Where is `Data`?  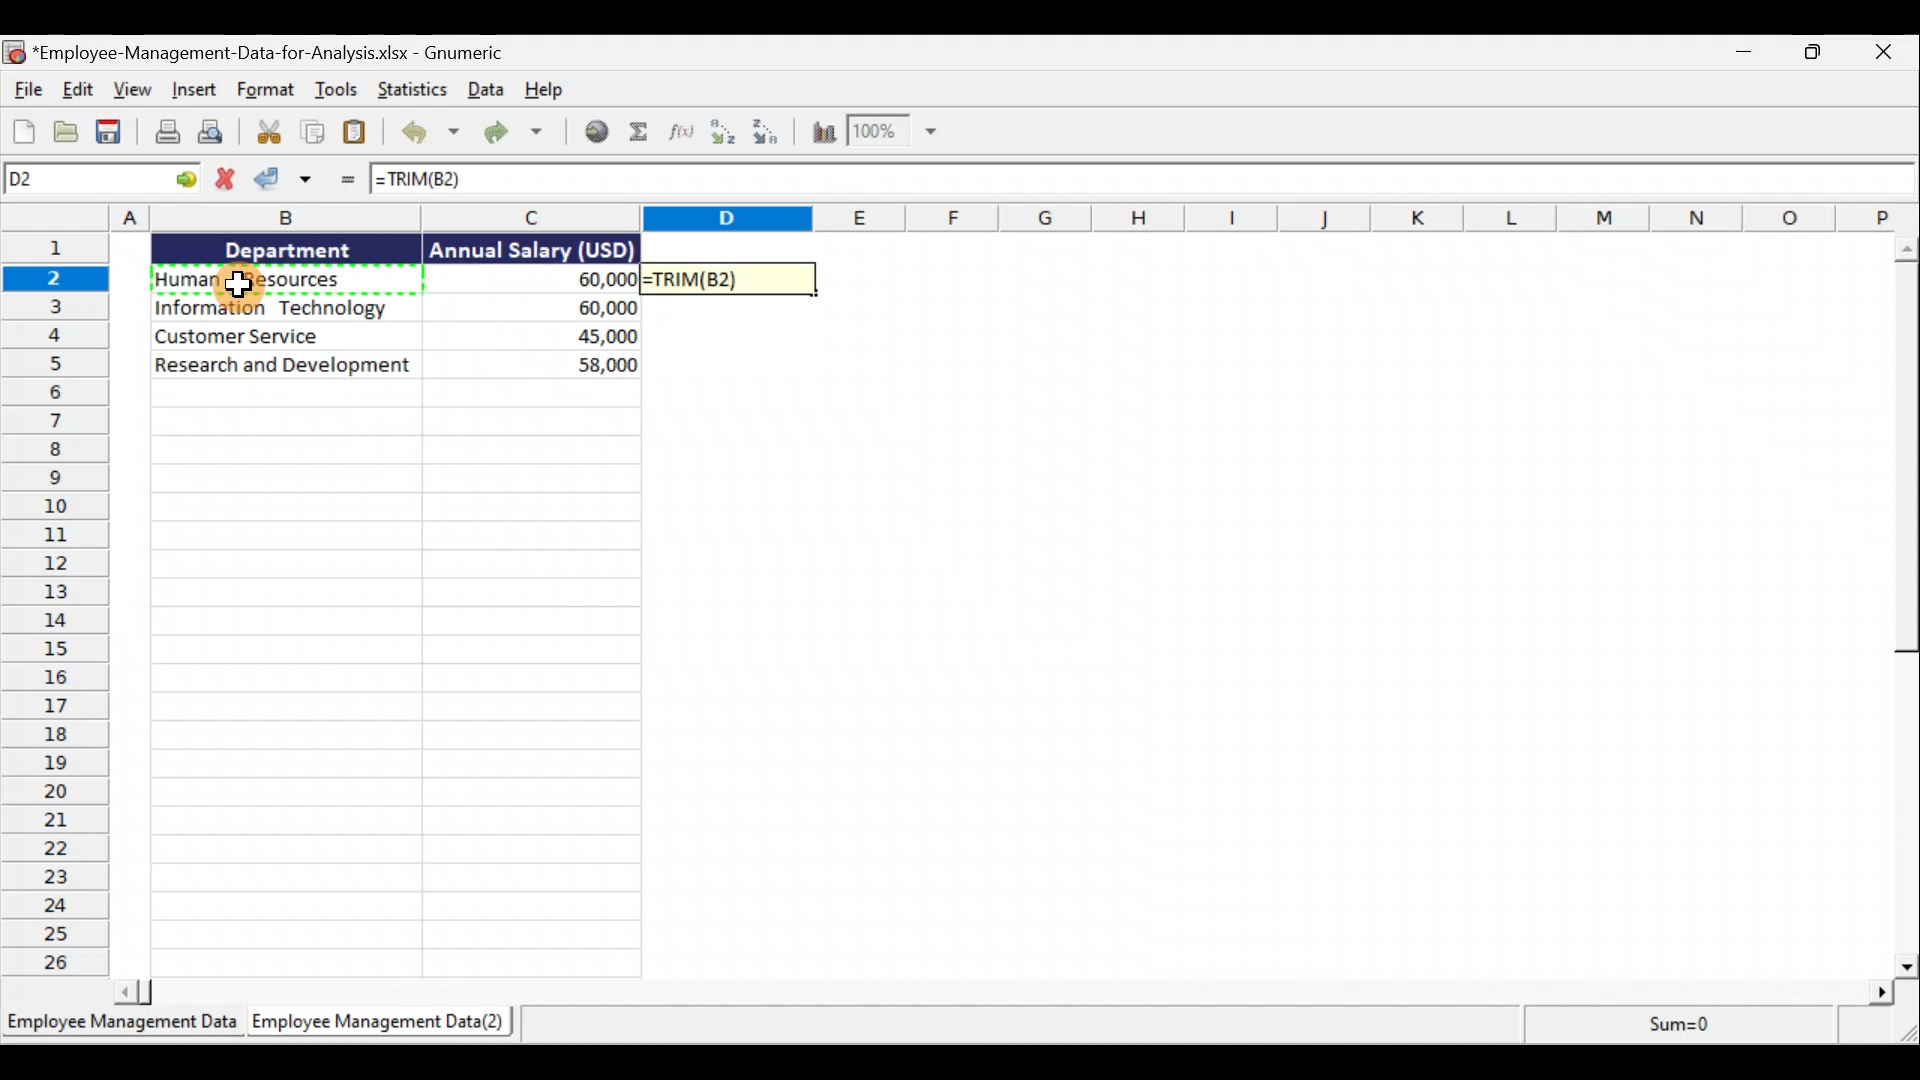 Data is located at coordinates (484, 90).